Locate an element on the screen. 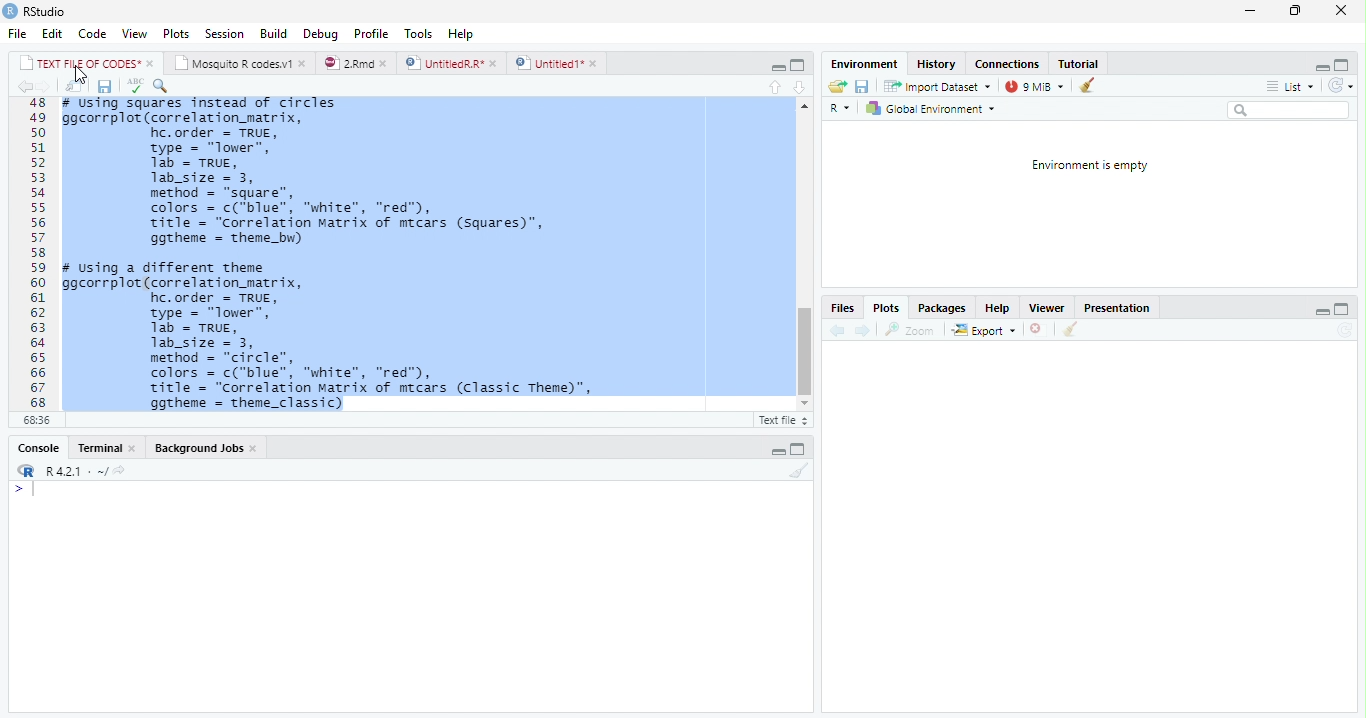  4849505152535455565758596061626364656667ER is located at coordinates (35, 253).